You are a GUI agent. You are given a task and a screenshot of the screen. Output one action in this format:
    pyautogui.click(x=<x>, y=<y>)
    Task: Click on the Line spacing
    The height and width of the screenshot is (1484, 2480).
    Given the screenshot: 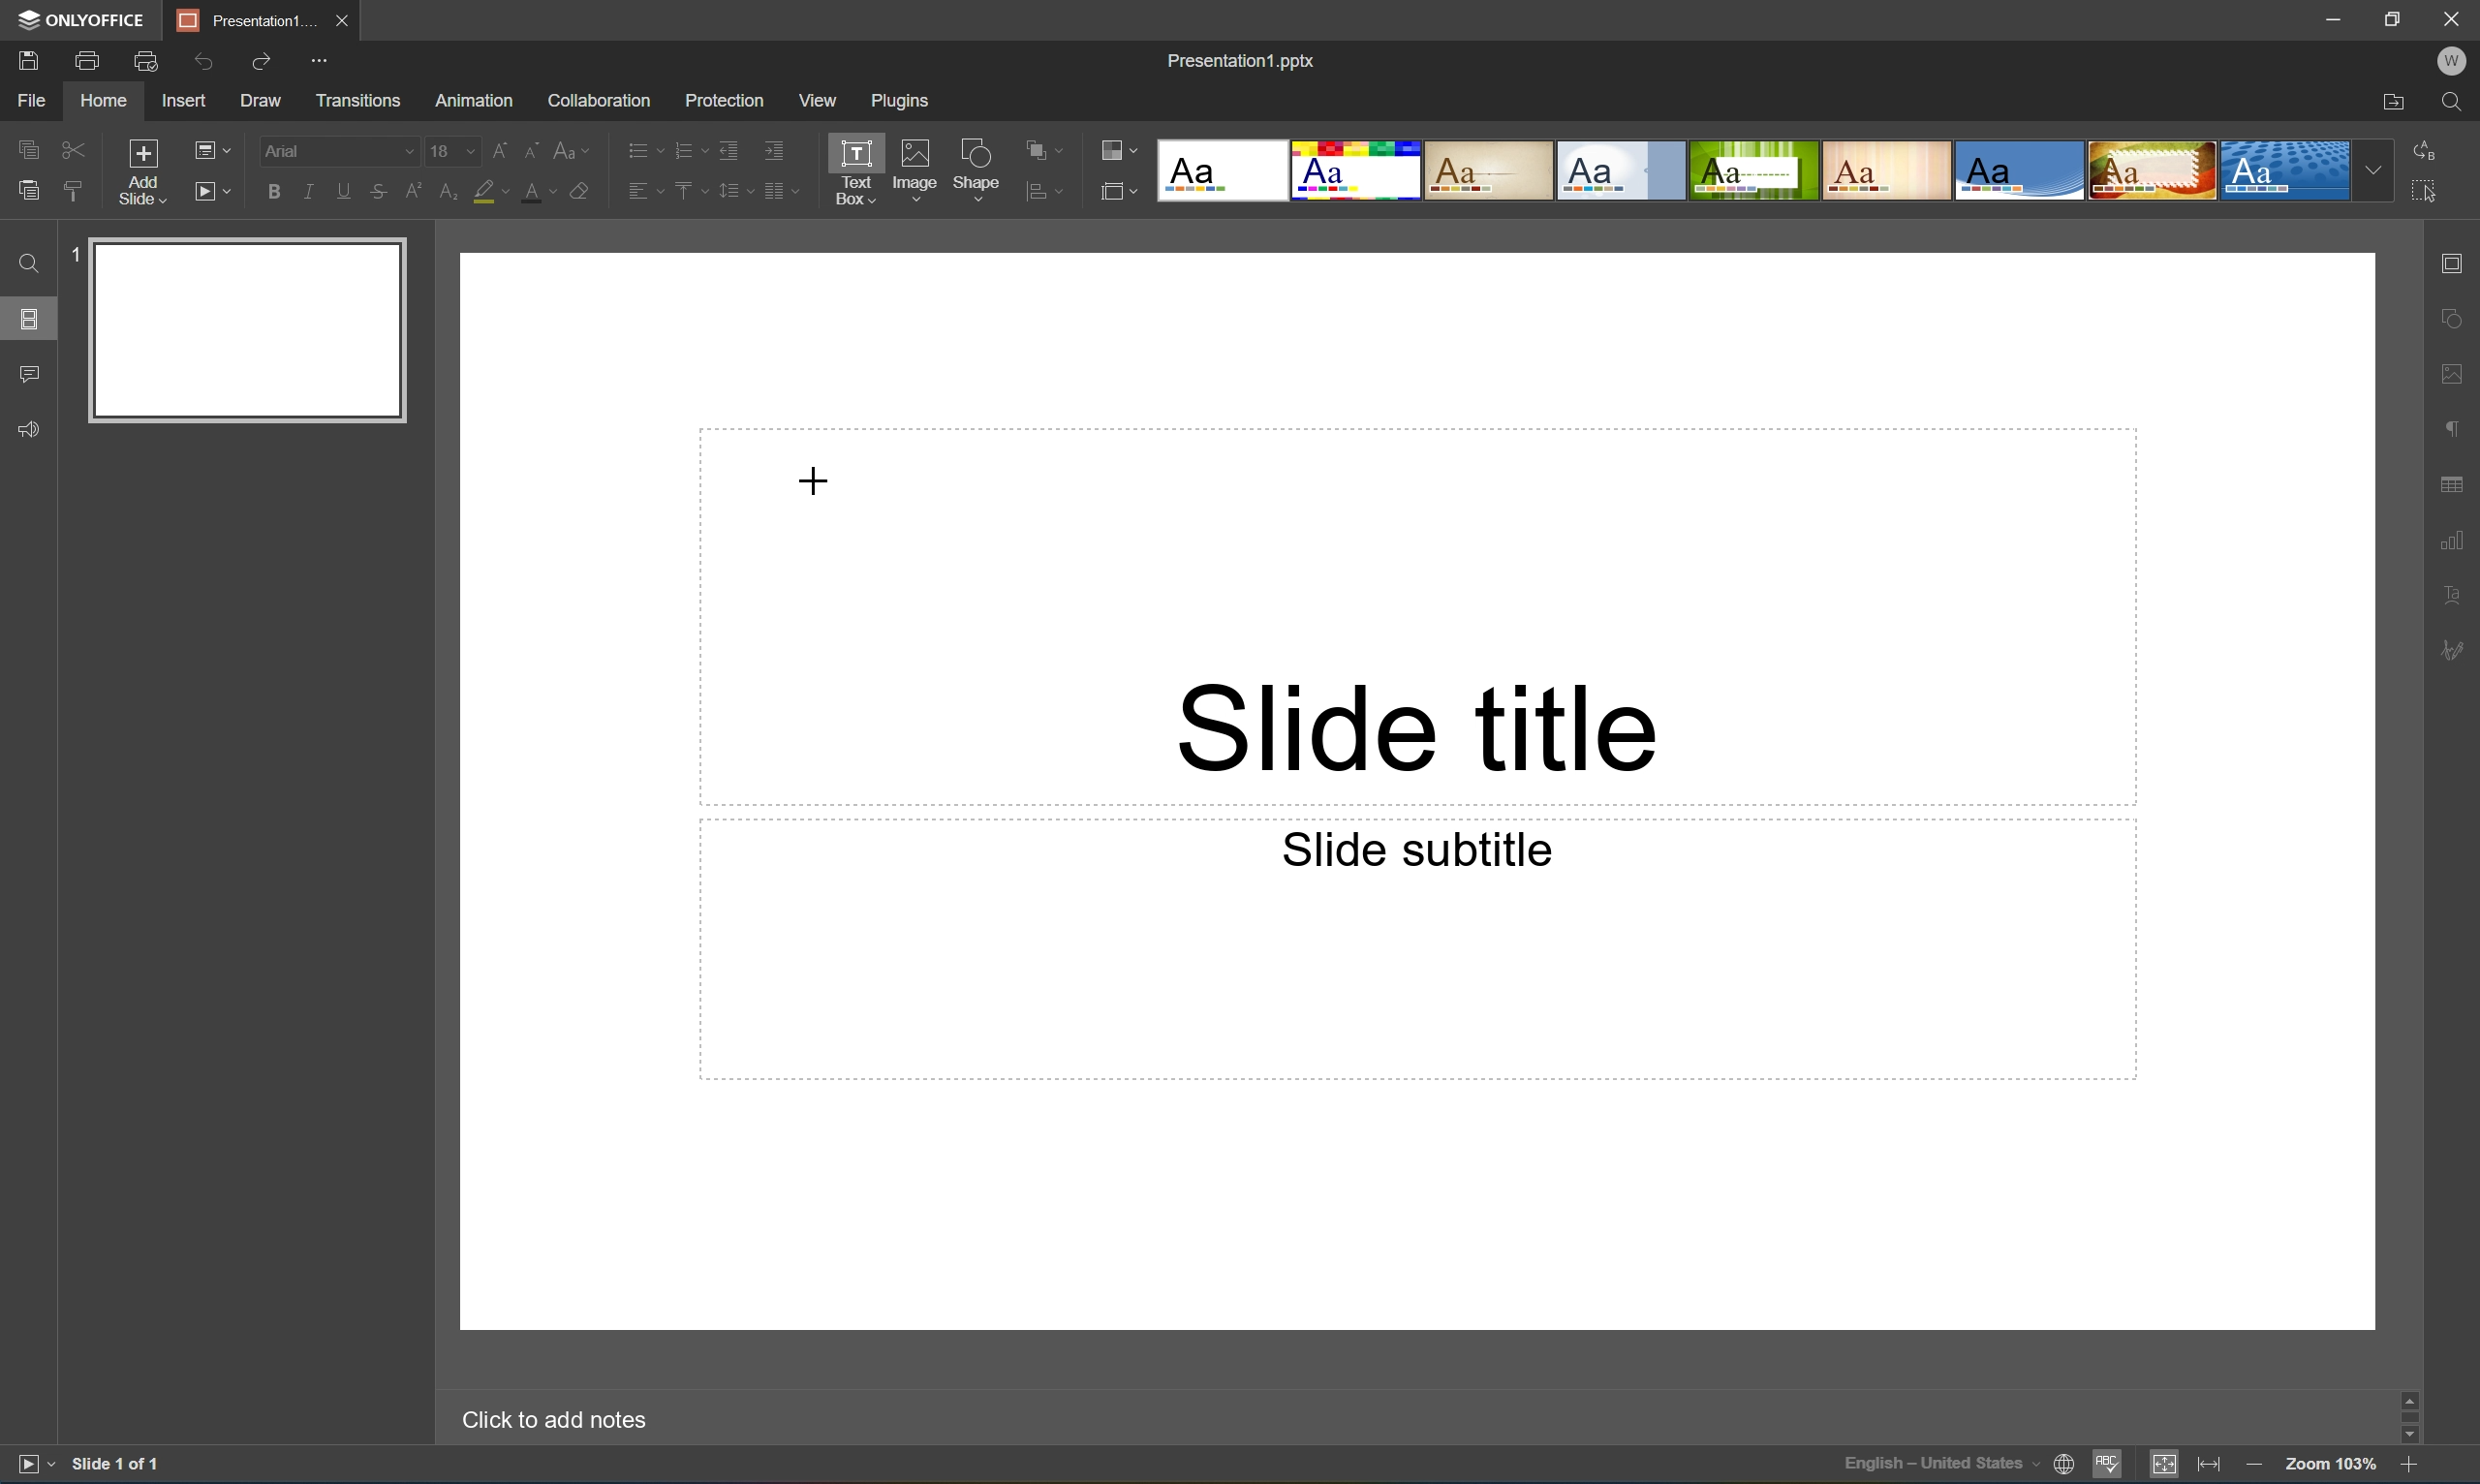 What is the action you would take?
    pyautogui.click(x=733, y=191)
    